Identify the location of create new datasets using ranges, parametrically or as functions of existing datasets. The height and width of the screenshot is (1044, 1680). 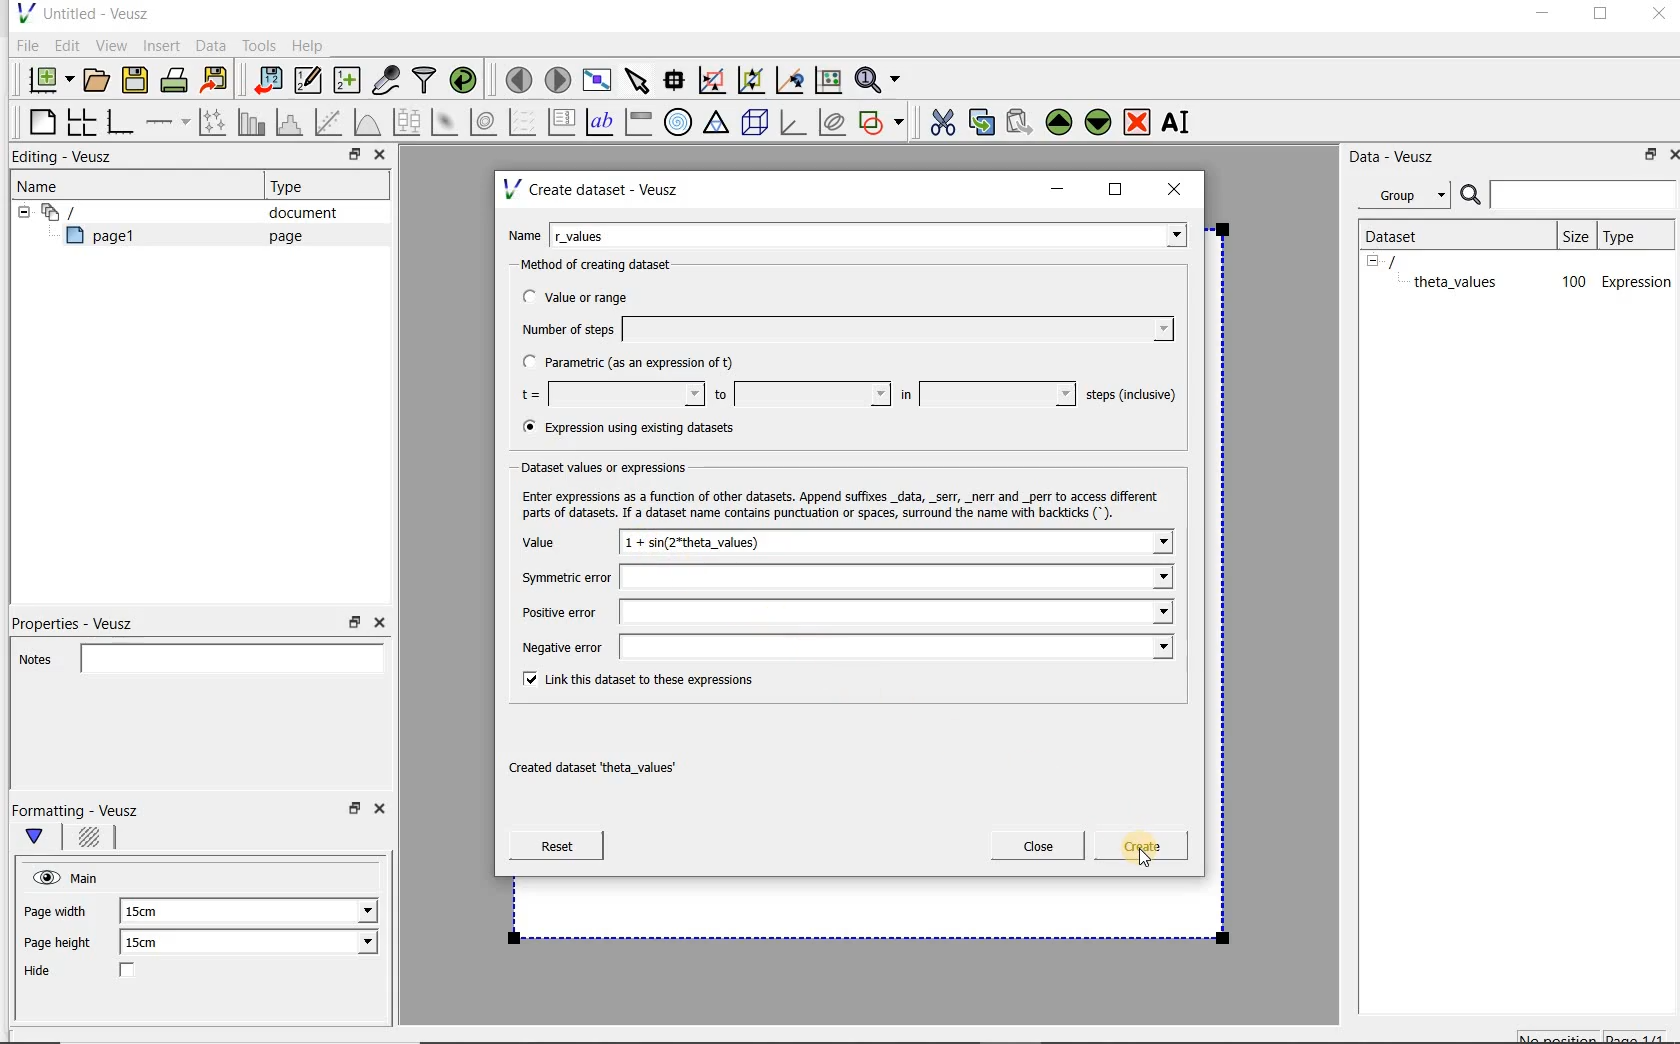
(348, 81).